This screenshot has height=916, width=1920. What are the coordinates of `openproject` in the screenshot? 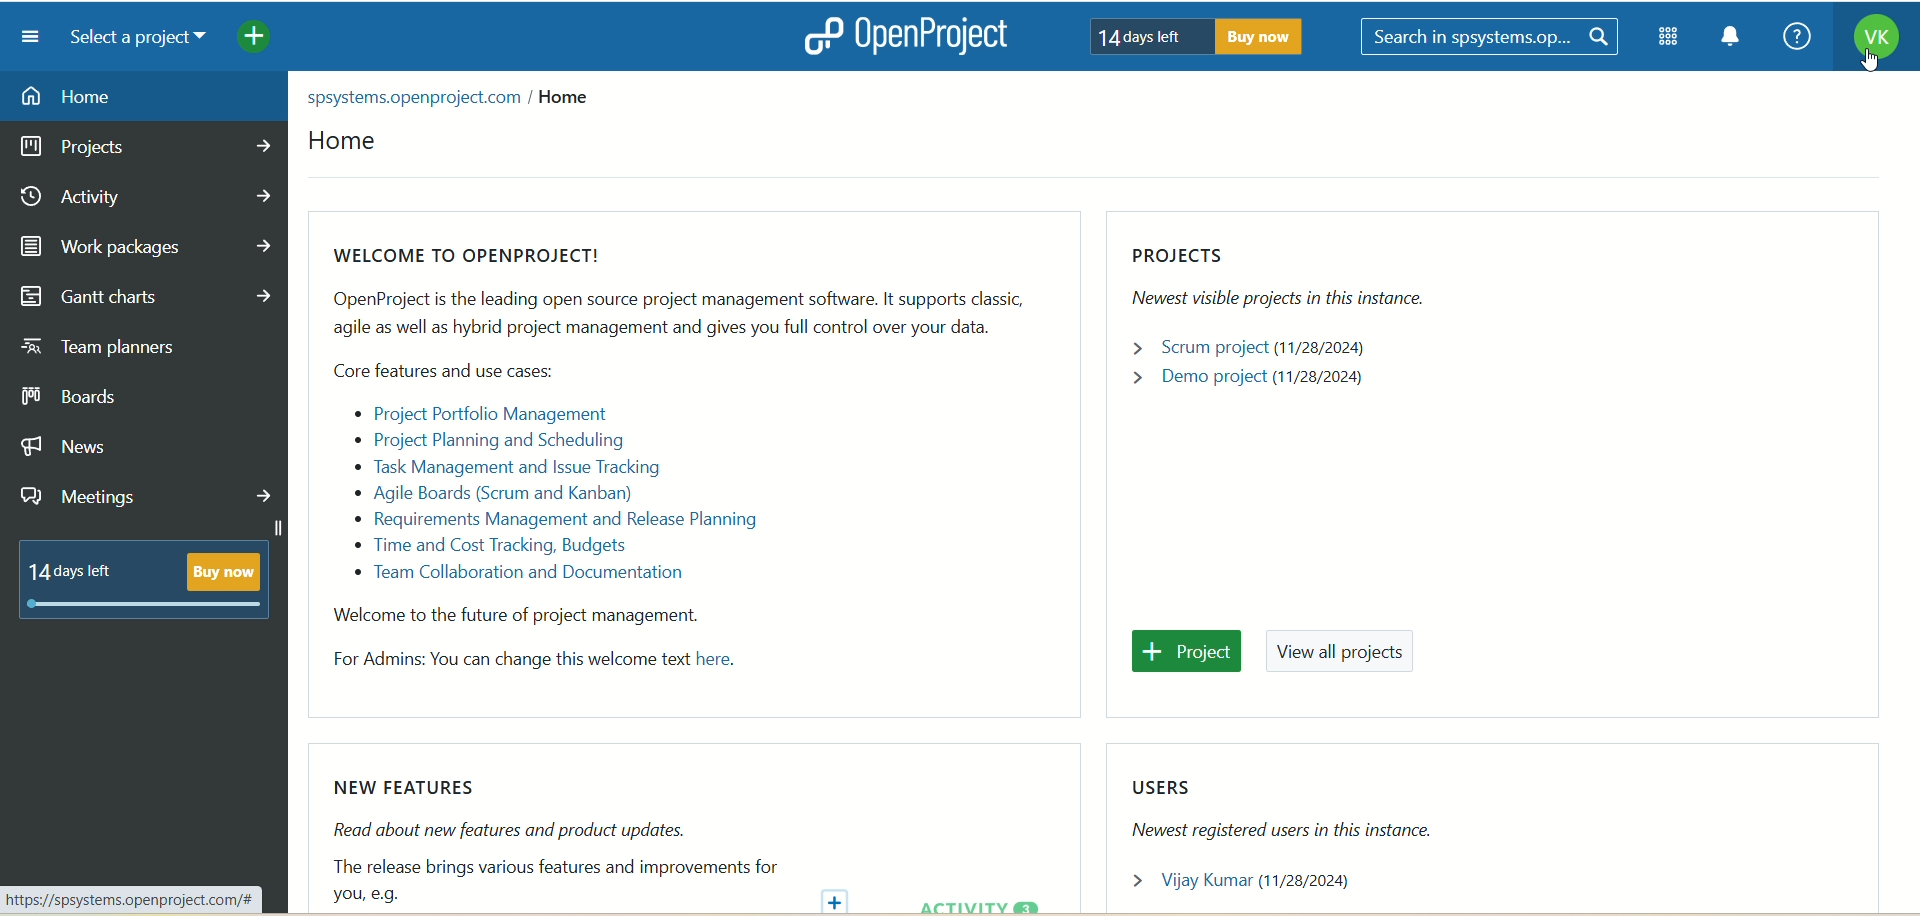 It's located at (901, 35).